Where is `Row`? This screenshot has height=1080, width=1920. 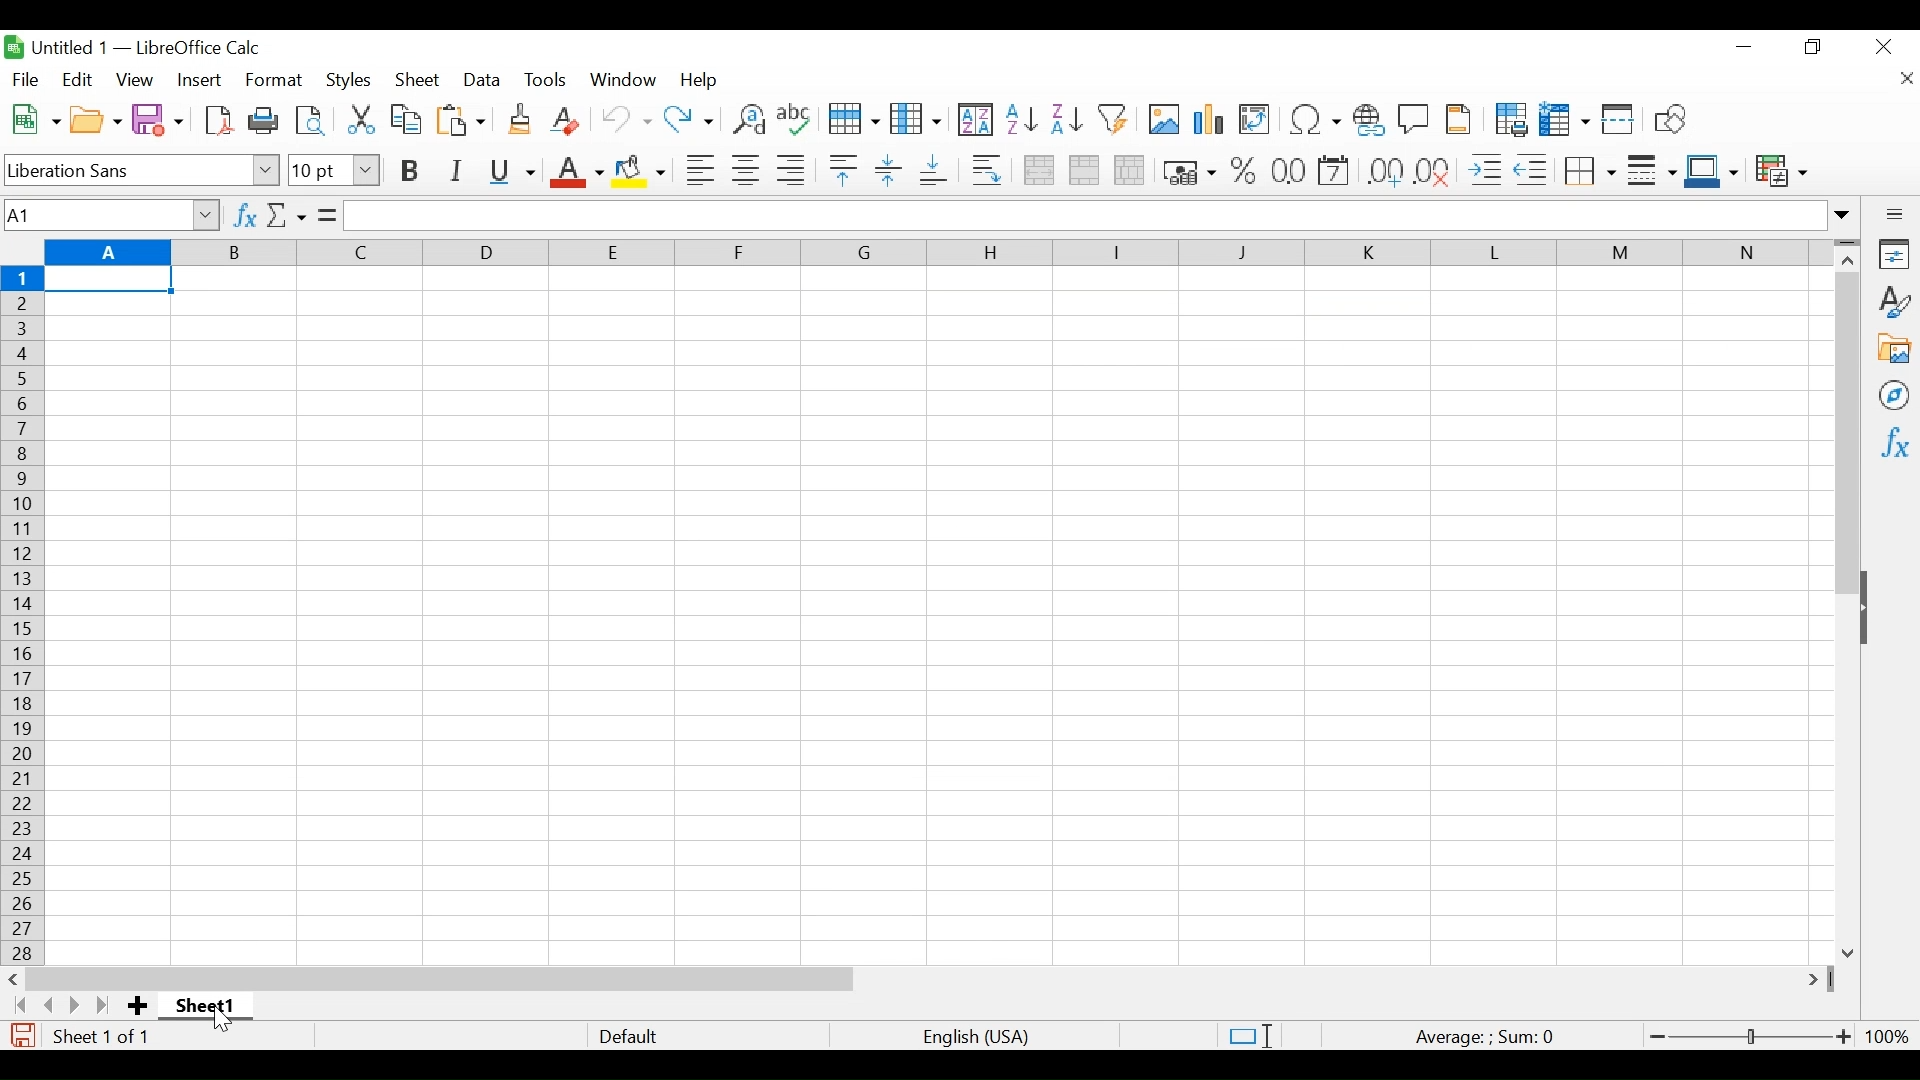
Row is located at coordinates (851, 120).